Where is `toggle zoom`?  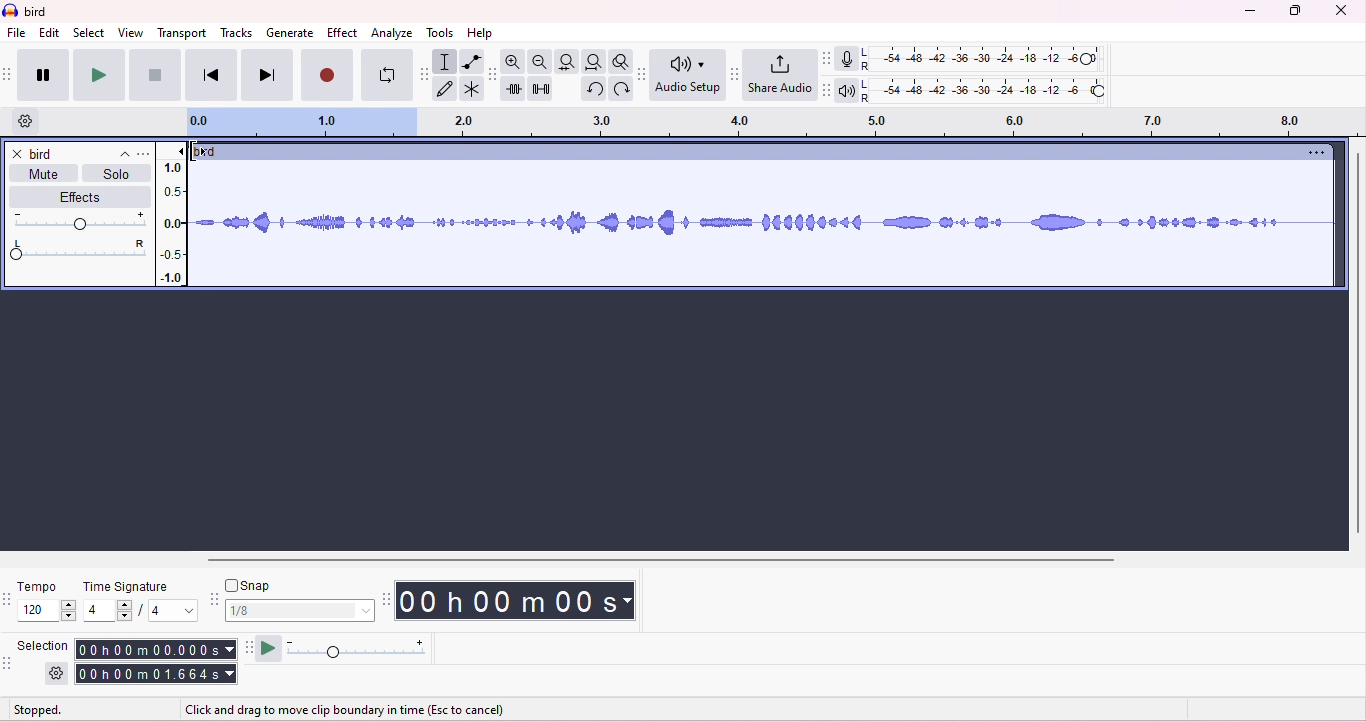 toggle zoom is located at coordinates (621, 62).